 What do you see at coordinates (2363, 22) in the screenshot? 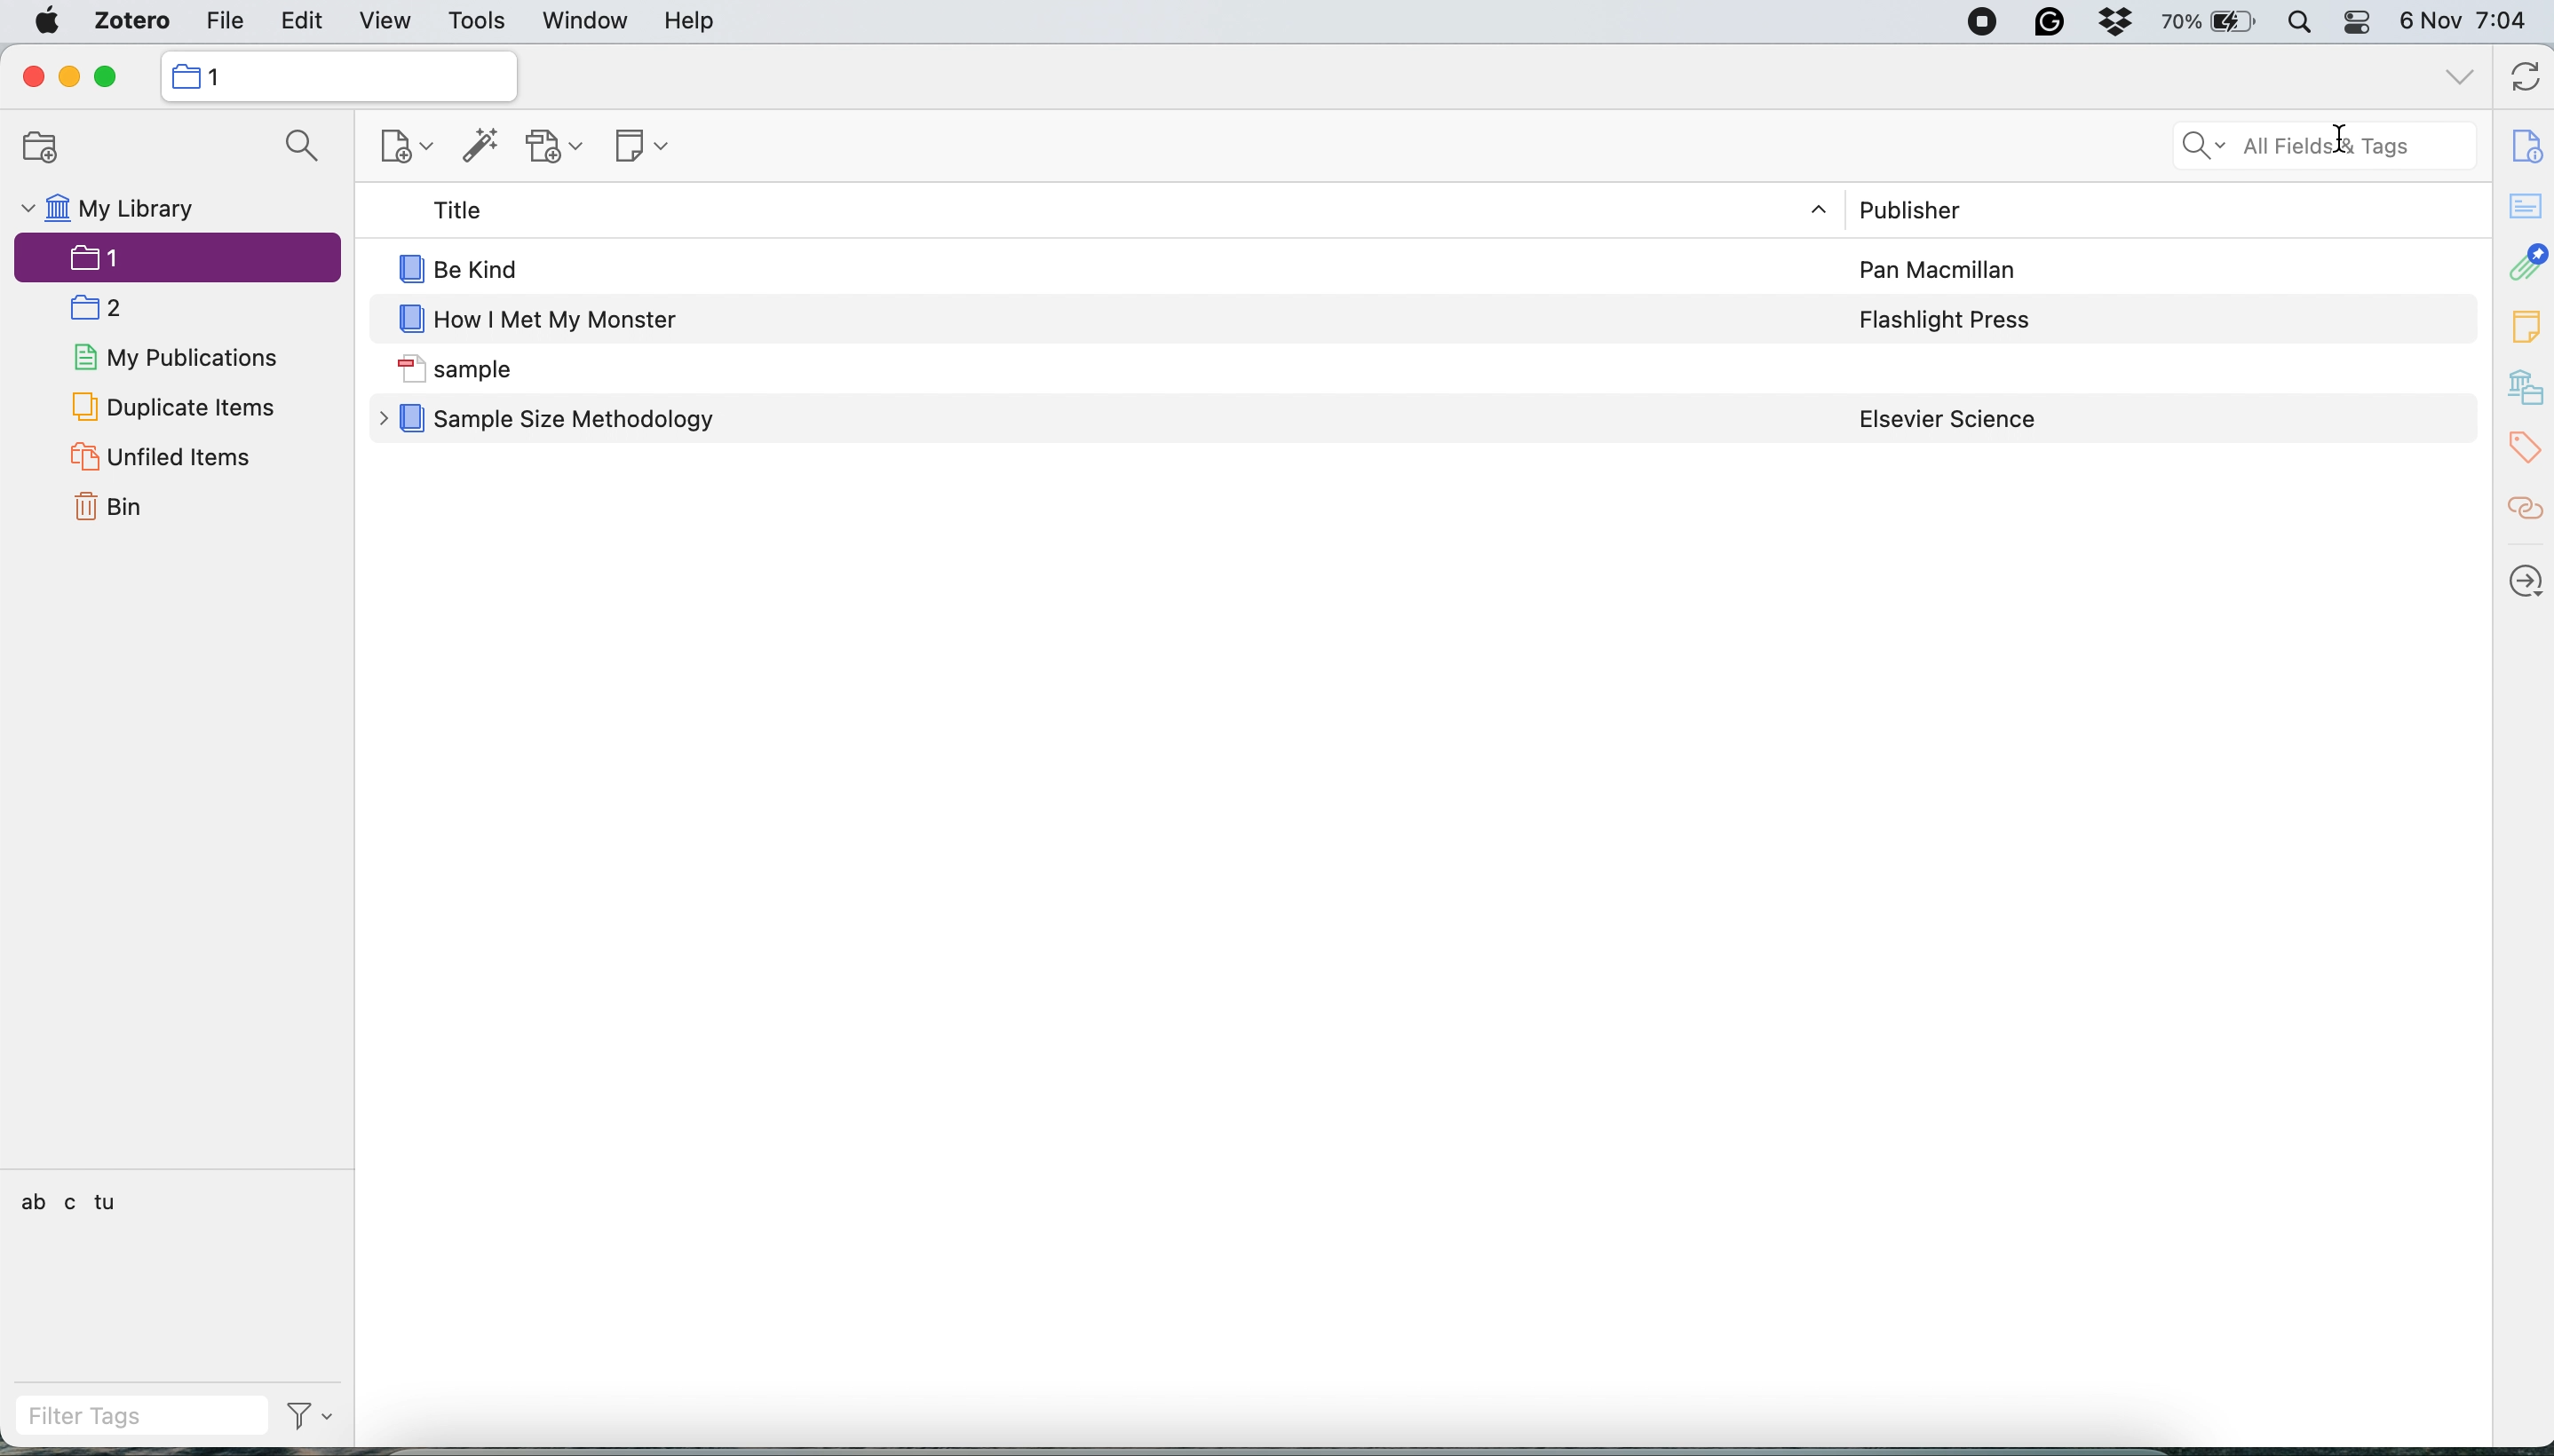
I see `control center` at bounding box center [2363, 22].